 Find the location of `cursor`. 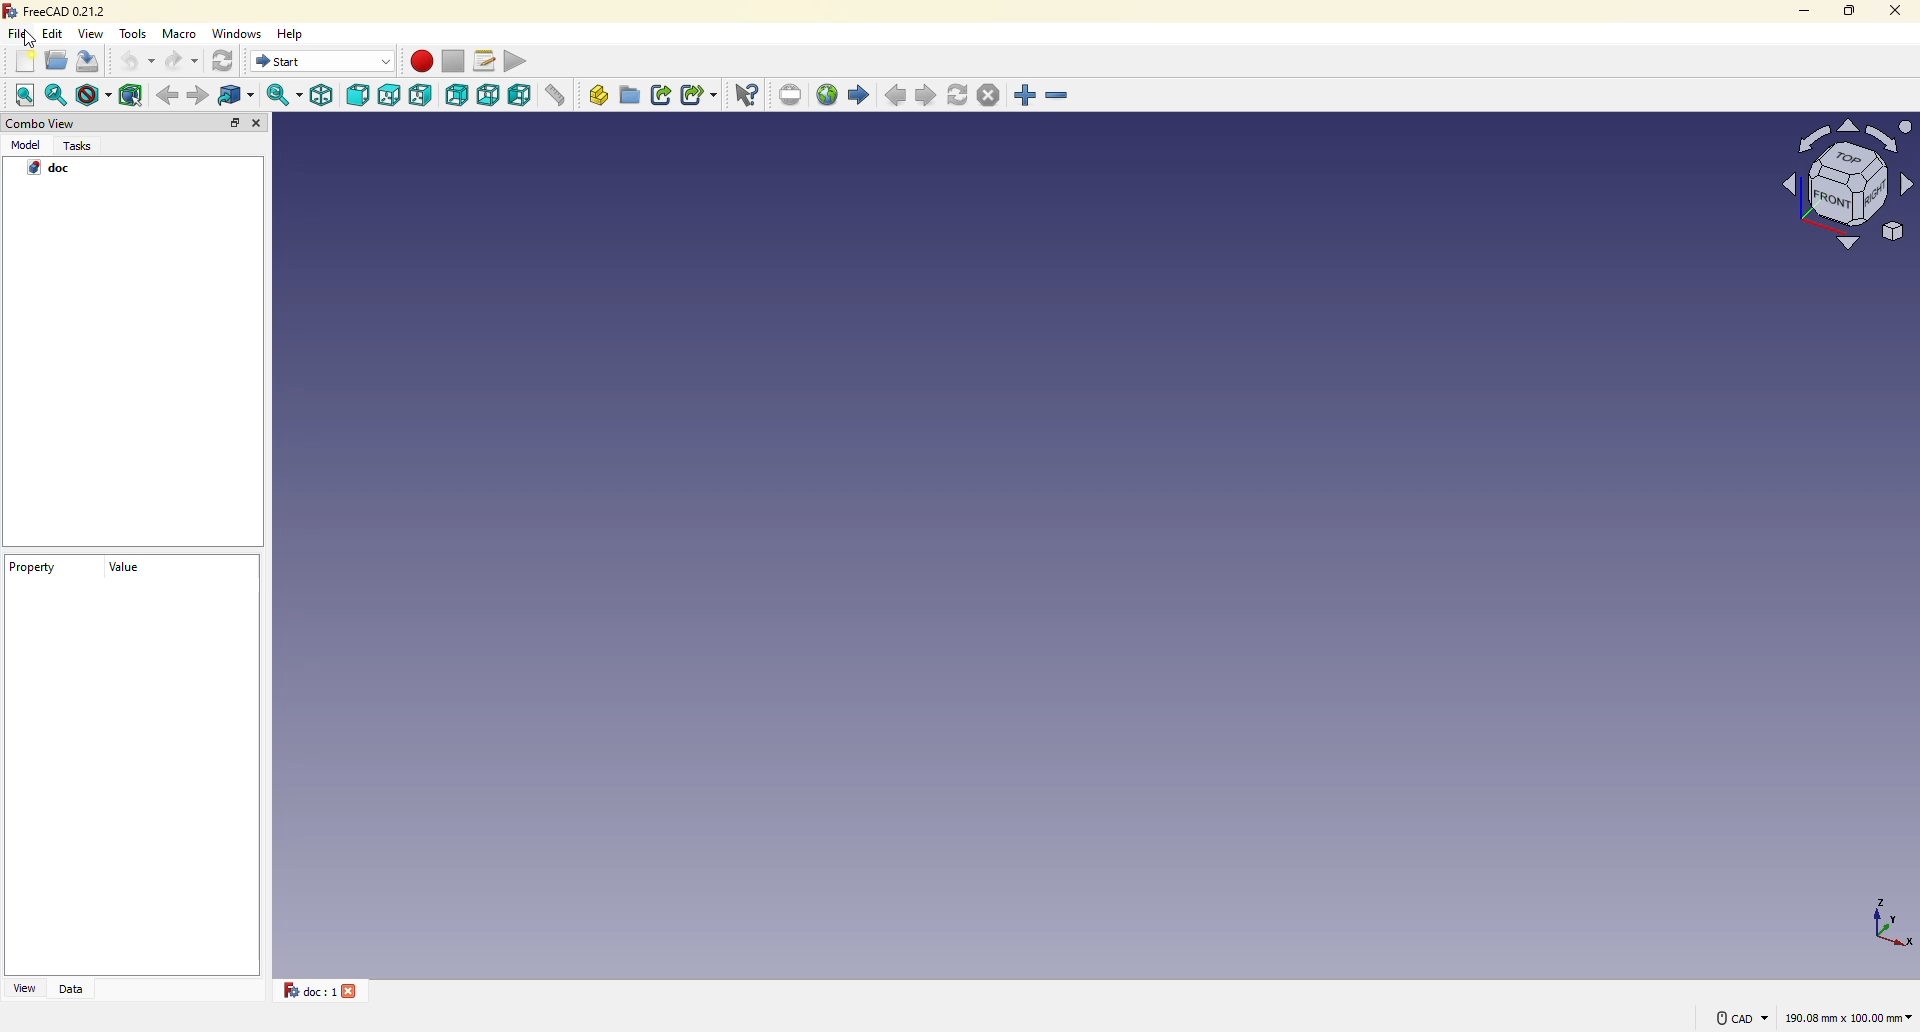

cursor is located at coordinates (34, 41).